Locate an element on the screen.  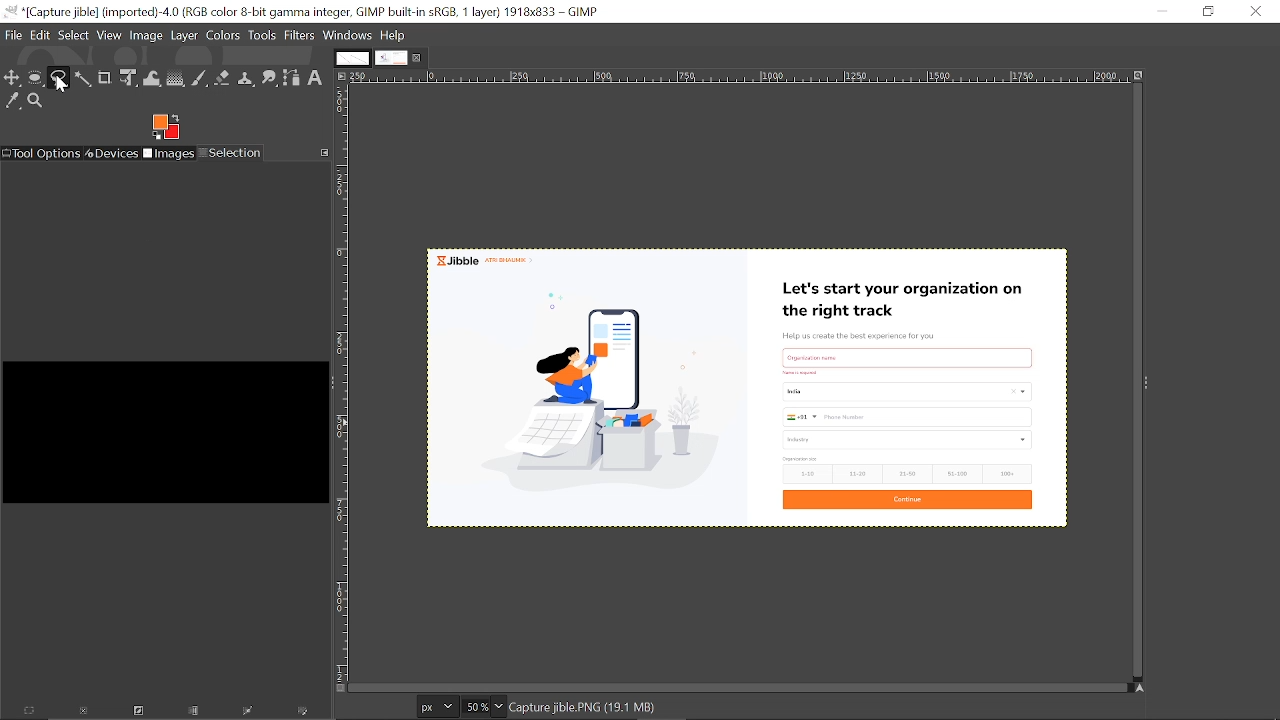
Text tool is located at coordinates (317, 78).